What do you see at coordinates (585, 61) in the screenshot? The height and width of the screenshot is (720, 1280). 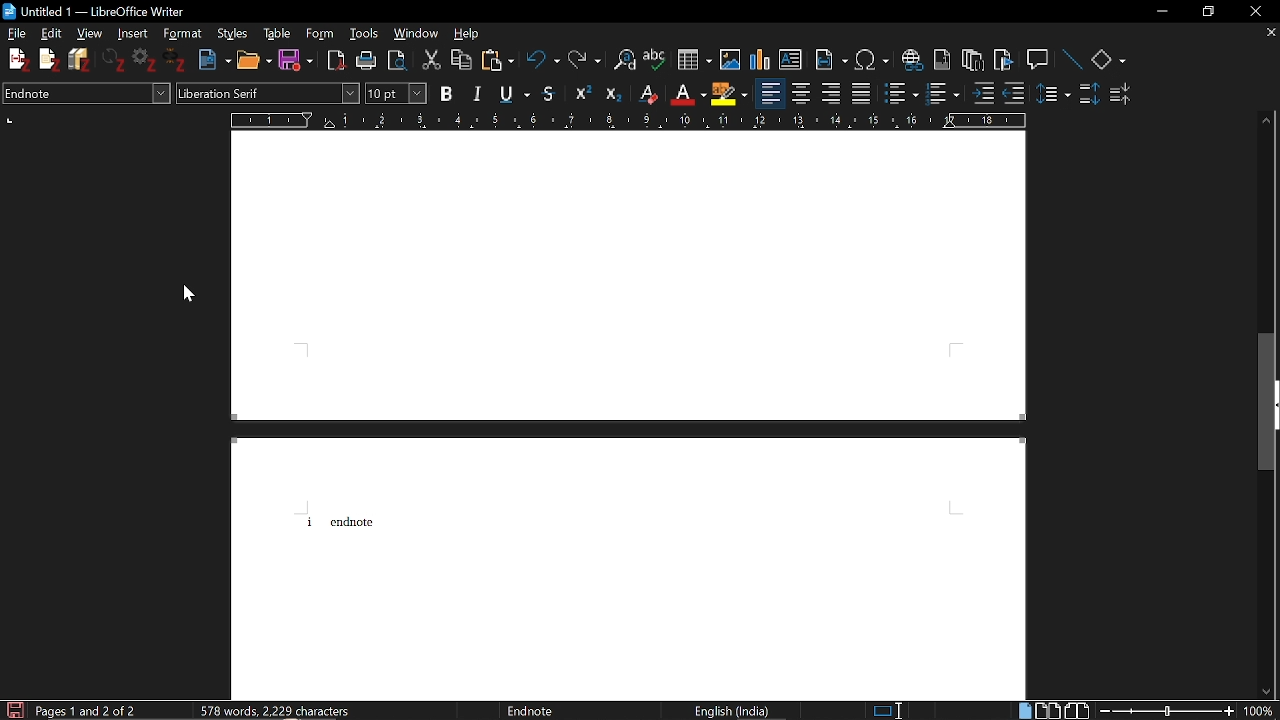 I see `REdo` at bounding box center [585, 61].